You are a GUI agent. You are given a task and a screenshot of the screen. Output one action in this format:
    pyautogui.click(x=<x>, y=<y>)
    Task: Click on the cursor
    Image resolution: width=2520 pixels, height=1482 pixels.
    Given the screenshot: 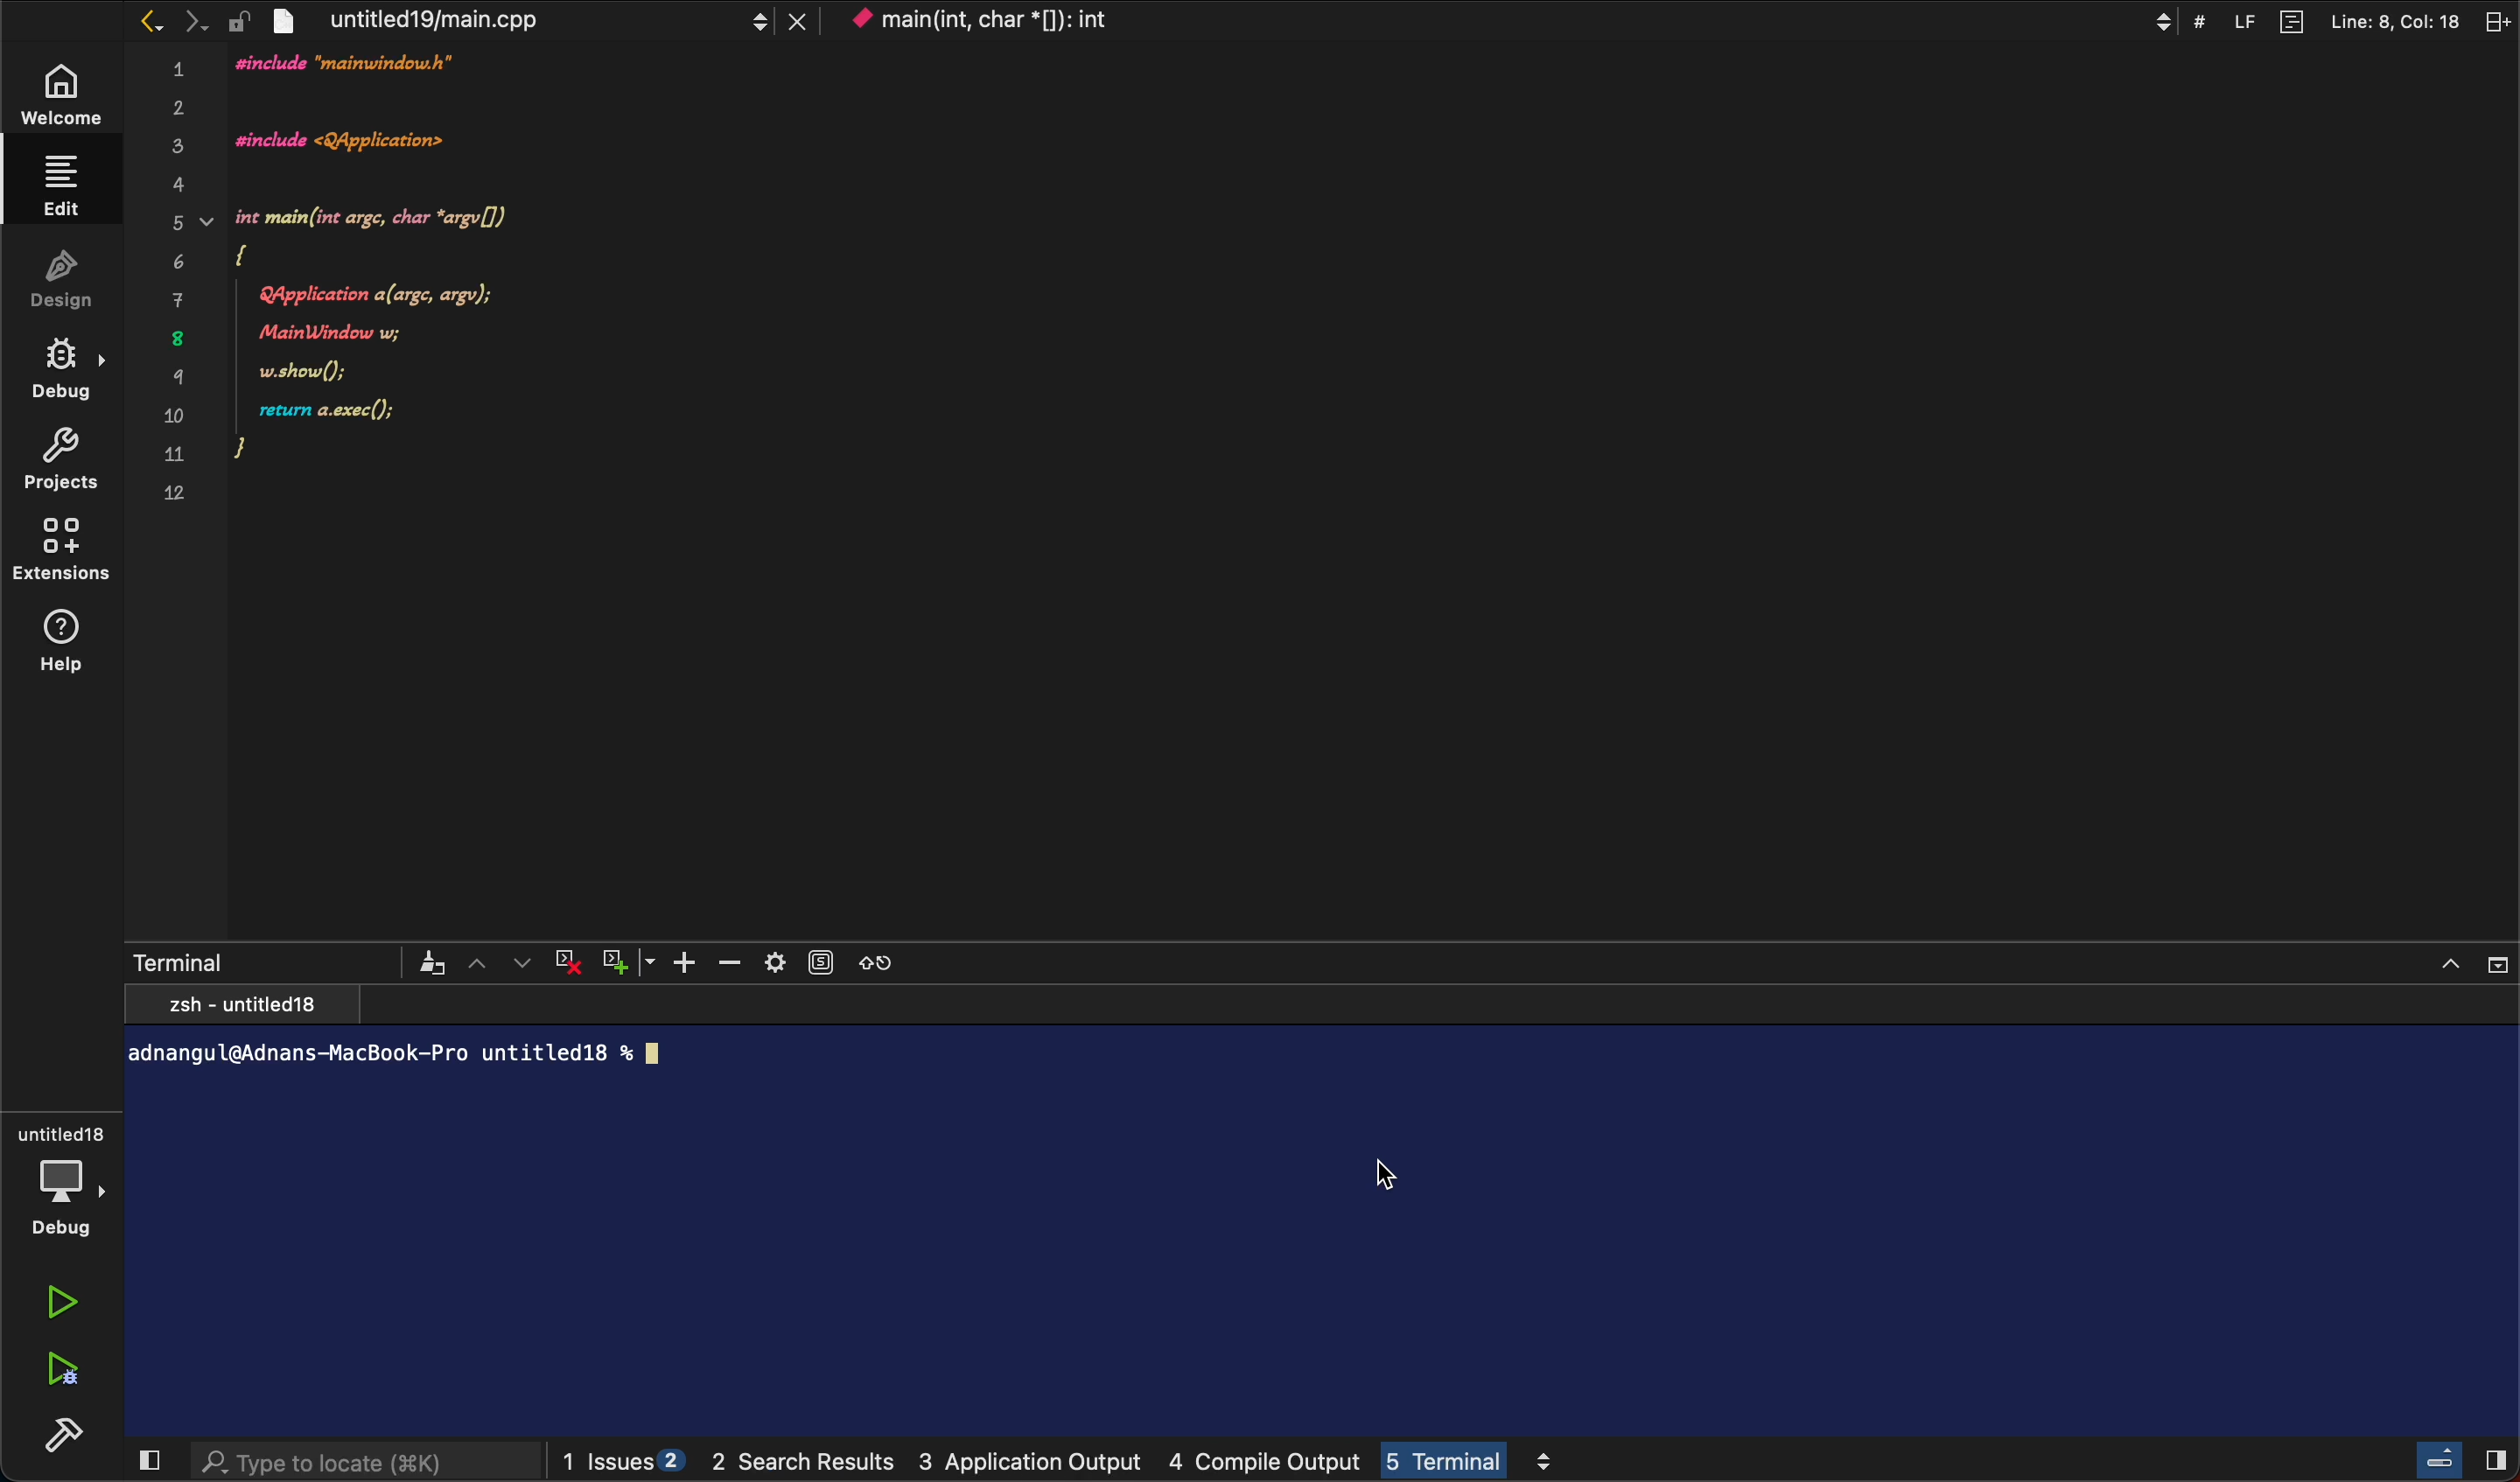 What is the action you would take?
    pyautogui.click(x=1391, y=1167)
    